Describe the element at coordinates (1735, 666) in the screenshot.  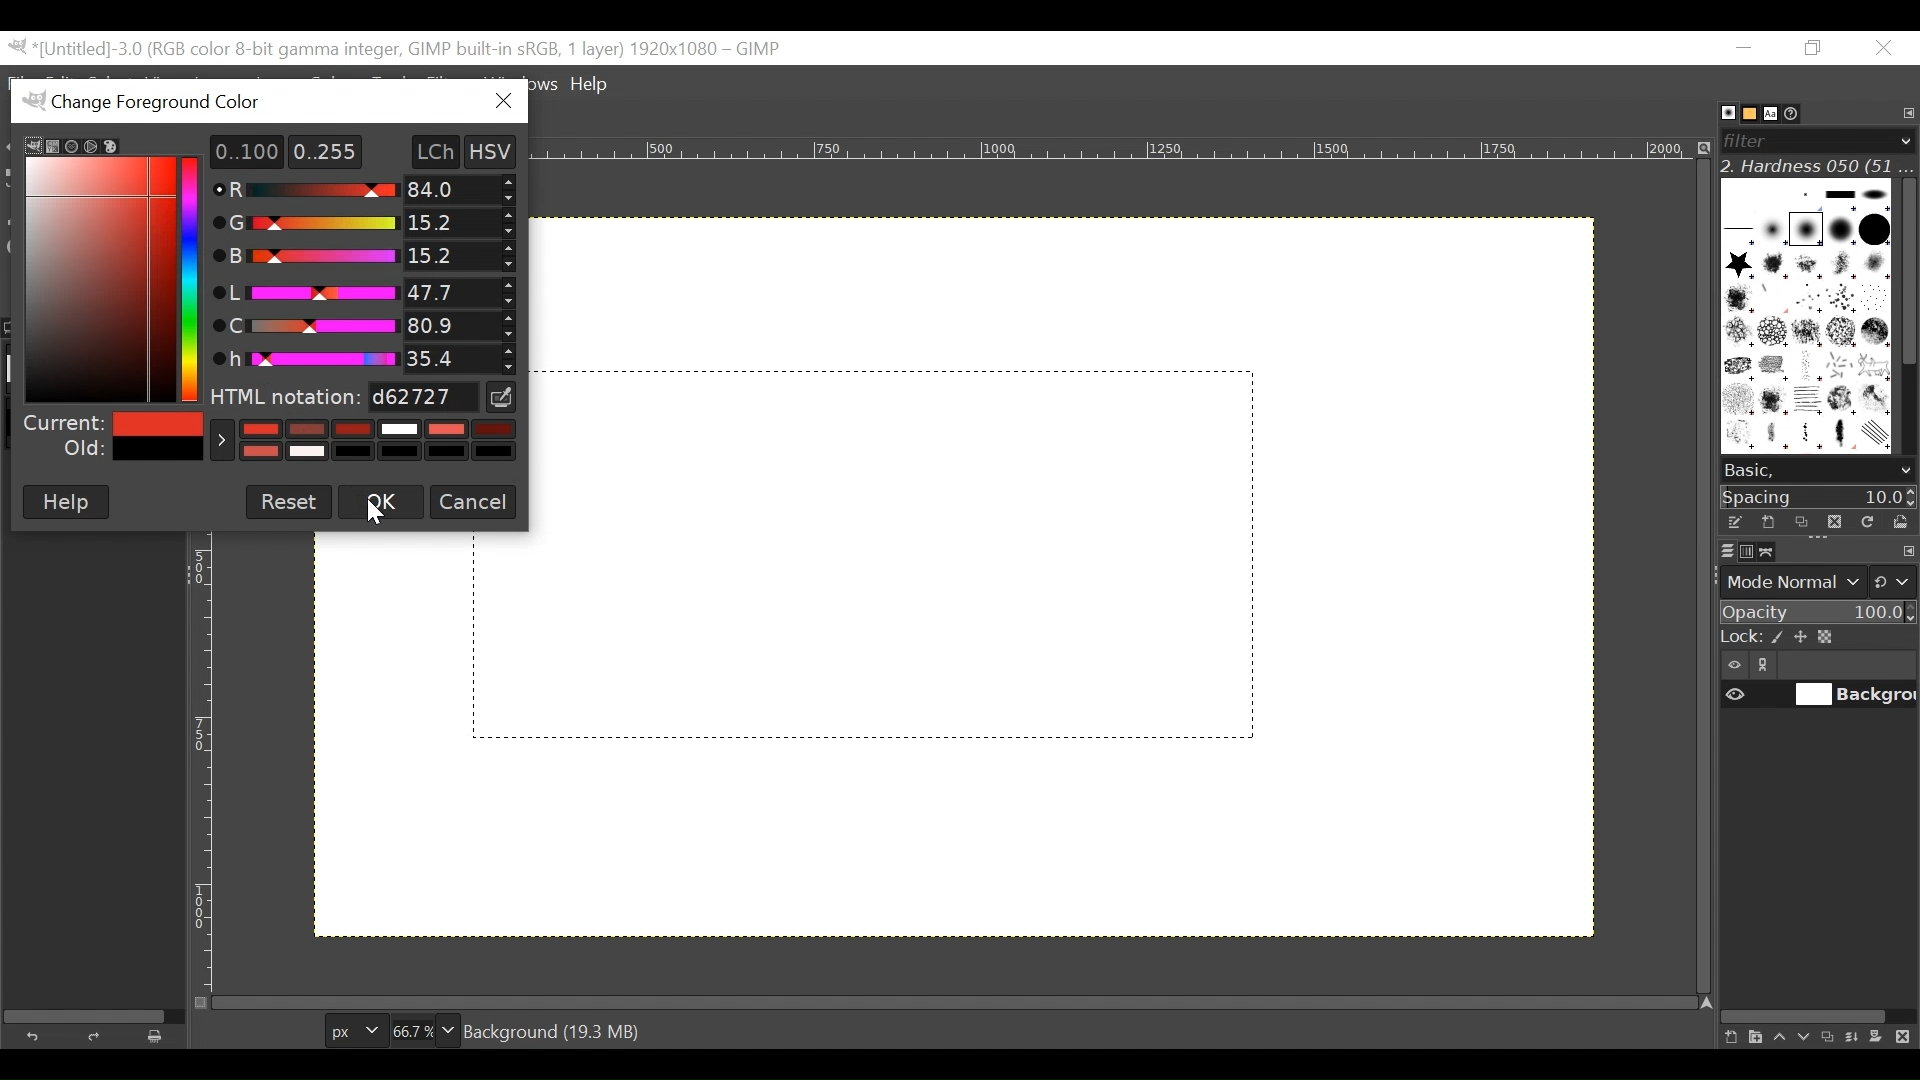
I see `Item visibility` at that location.